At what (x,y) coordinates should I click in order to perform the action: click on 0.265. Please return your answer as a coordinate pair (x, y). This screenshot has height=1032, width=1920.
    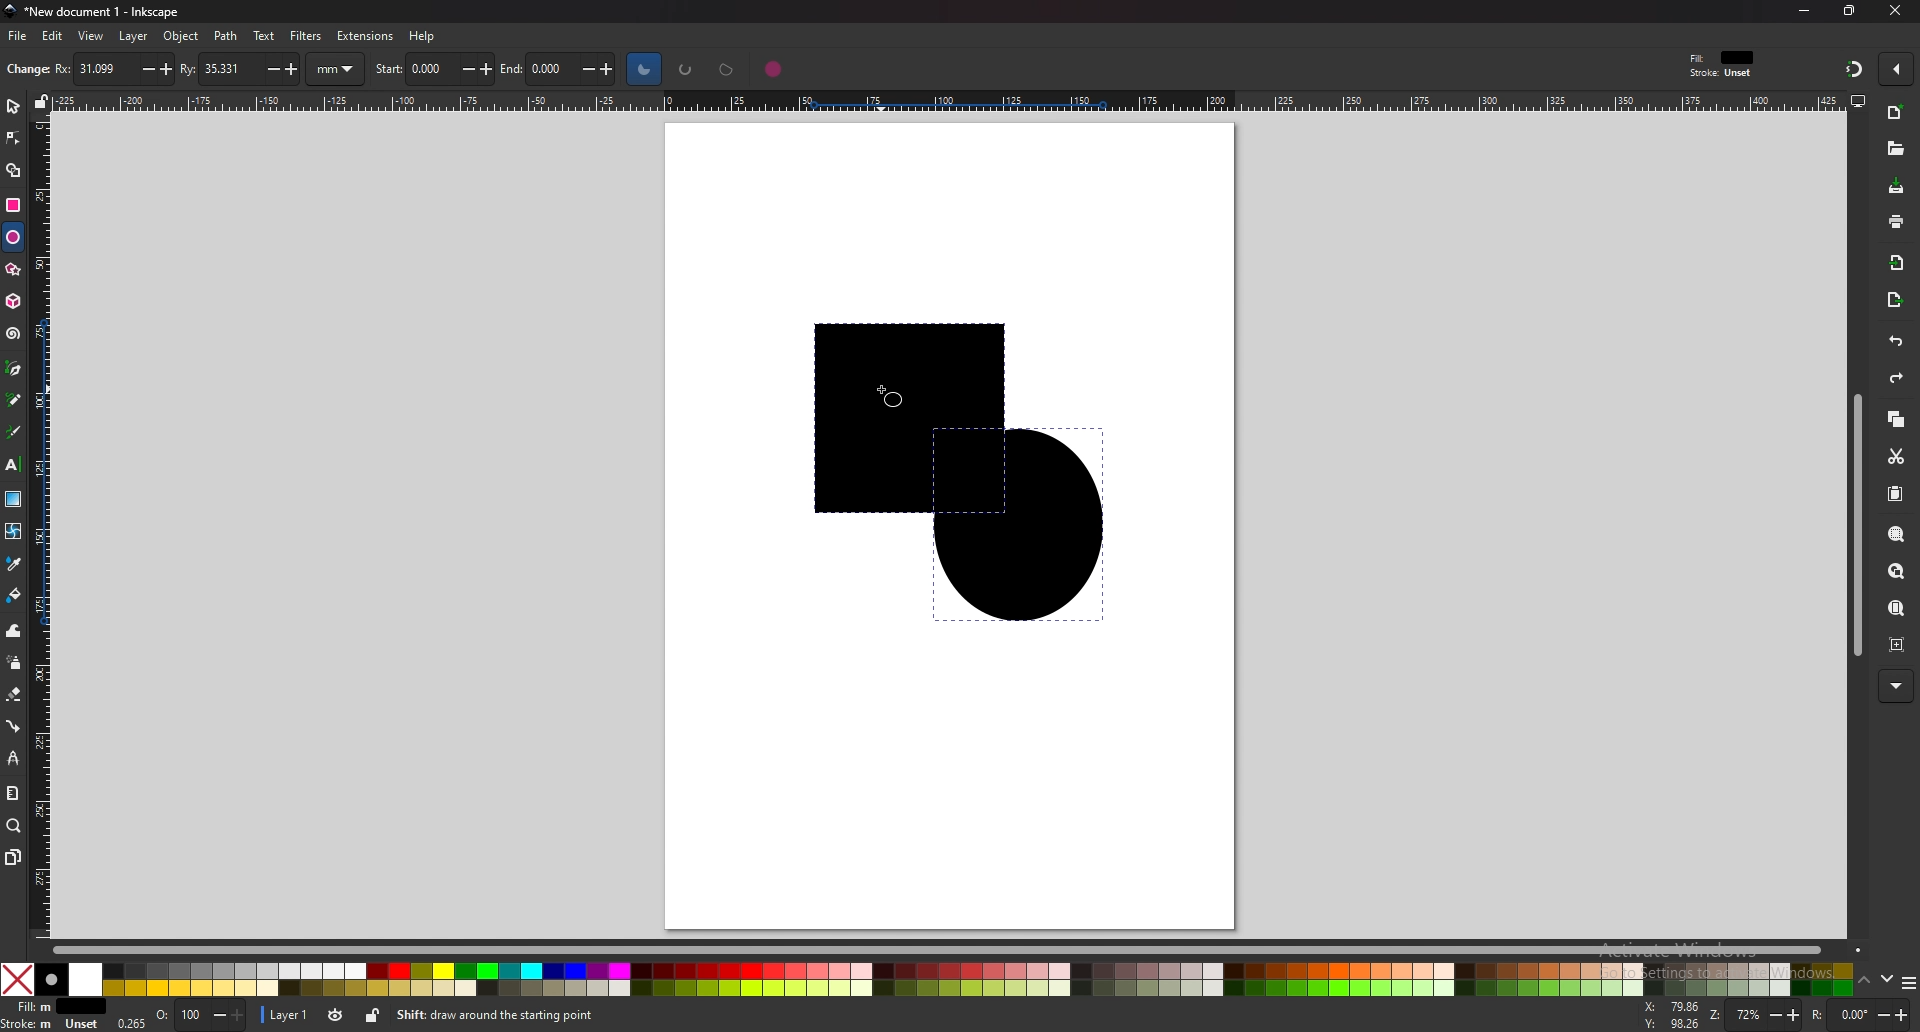
    Looking at the image, I should click on (129, 1024).